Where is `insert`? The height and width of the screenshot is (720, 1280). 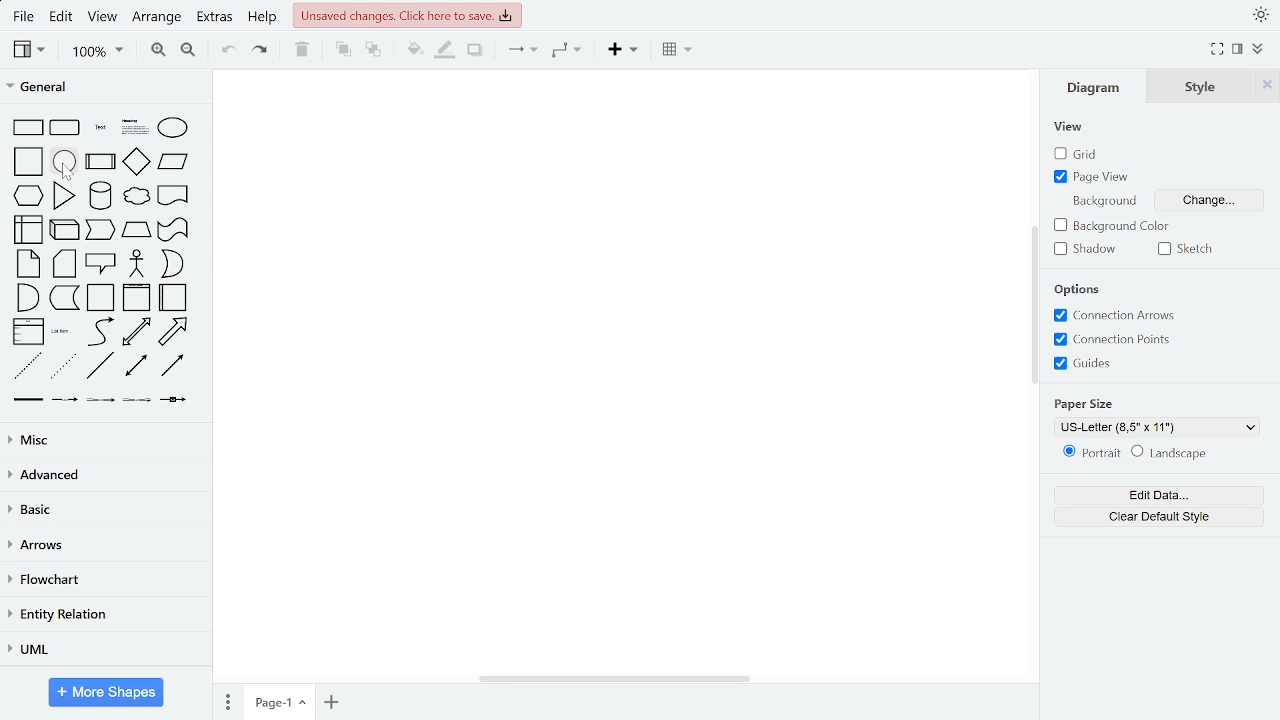
insert is located at coordinates (619, 51).